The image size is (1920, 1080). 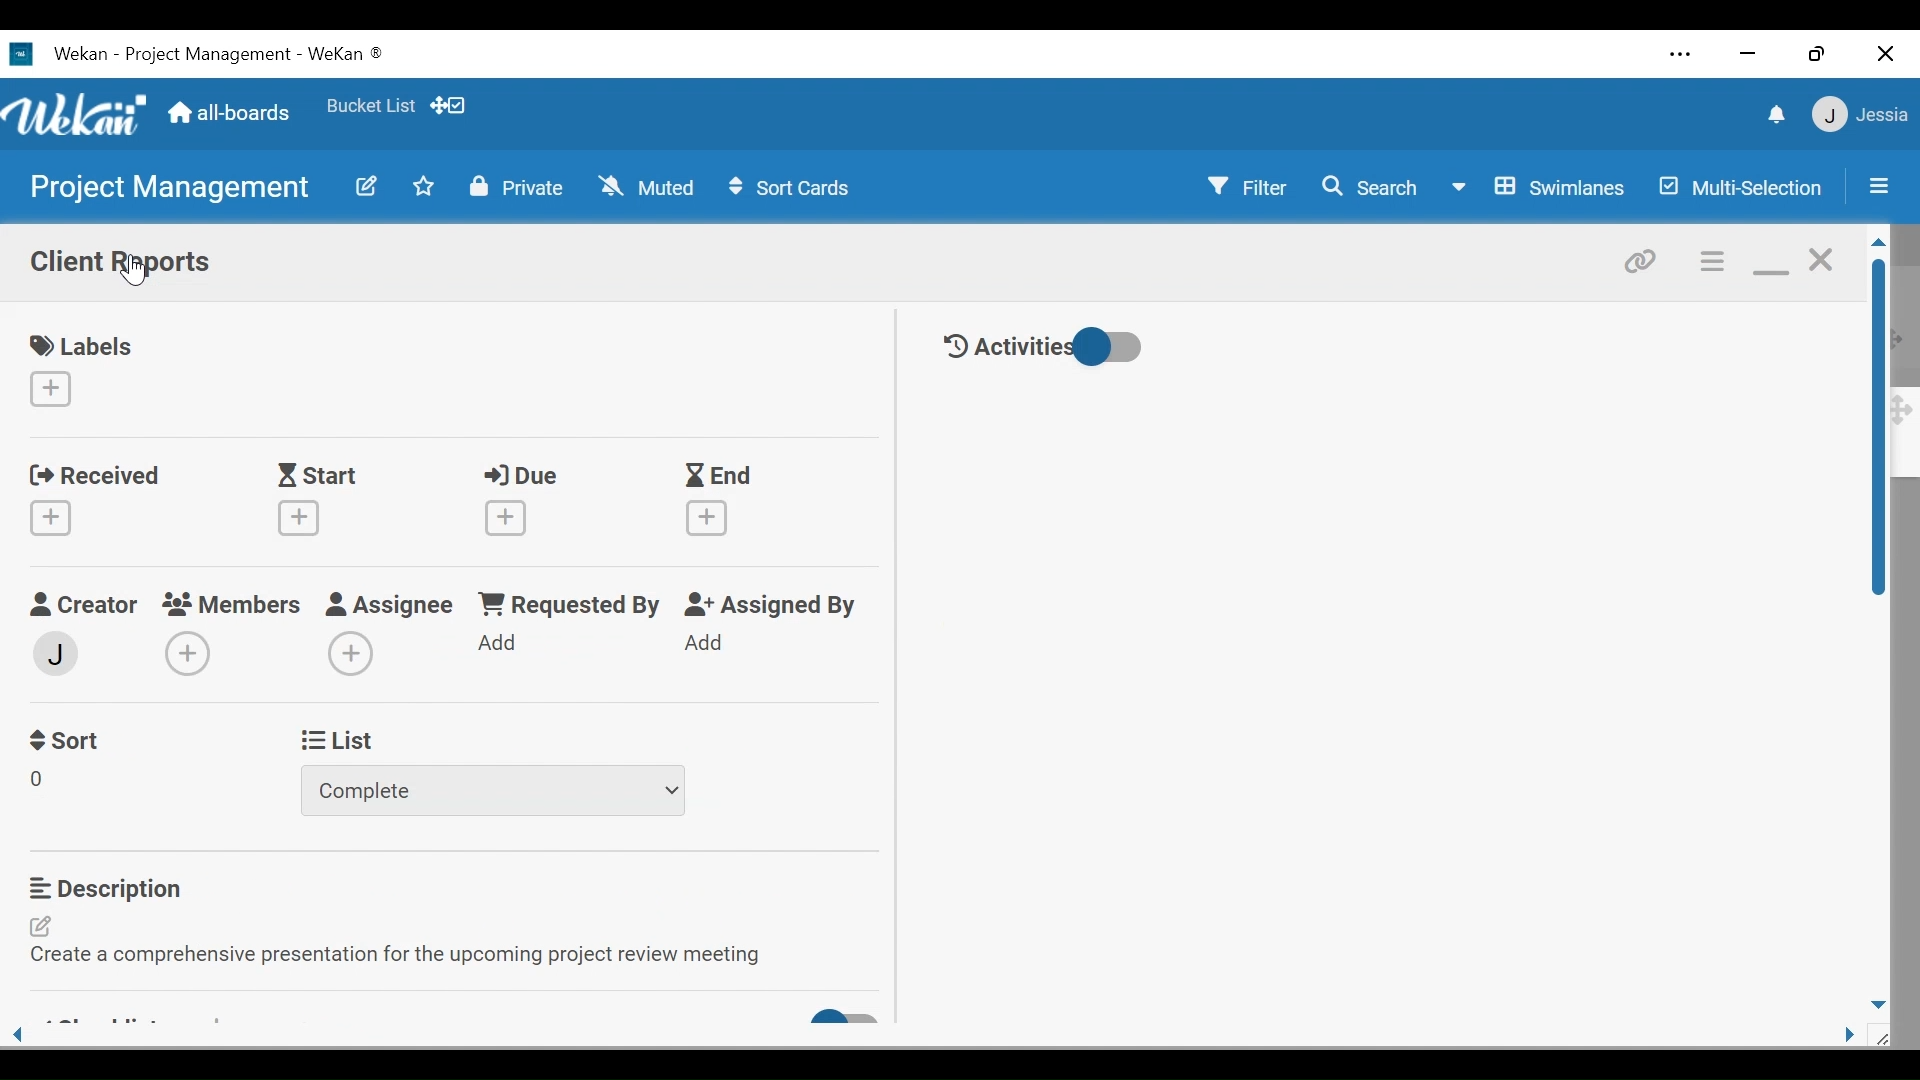 What do you see at coordinates (1769, 262) in the screenshot?
I see `minimize` at bounding box center [1769, 262].